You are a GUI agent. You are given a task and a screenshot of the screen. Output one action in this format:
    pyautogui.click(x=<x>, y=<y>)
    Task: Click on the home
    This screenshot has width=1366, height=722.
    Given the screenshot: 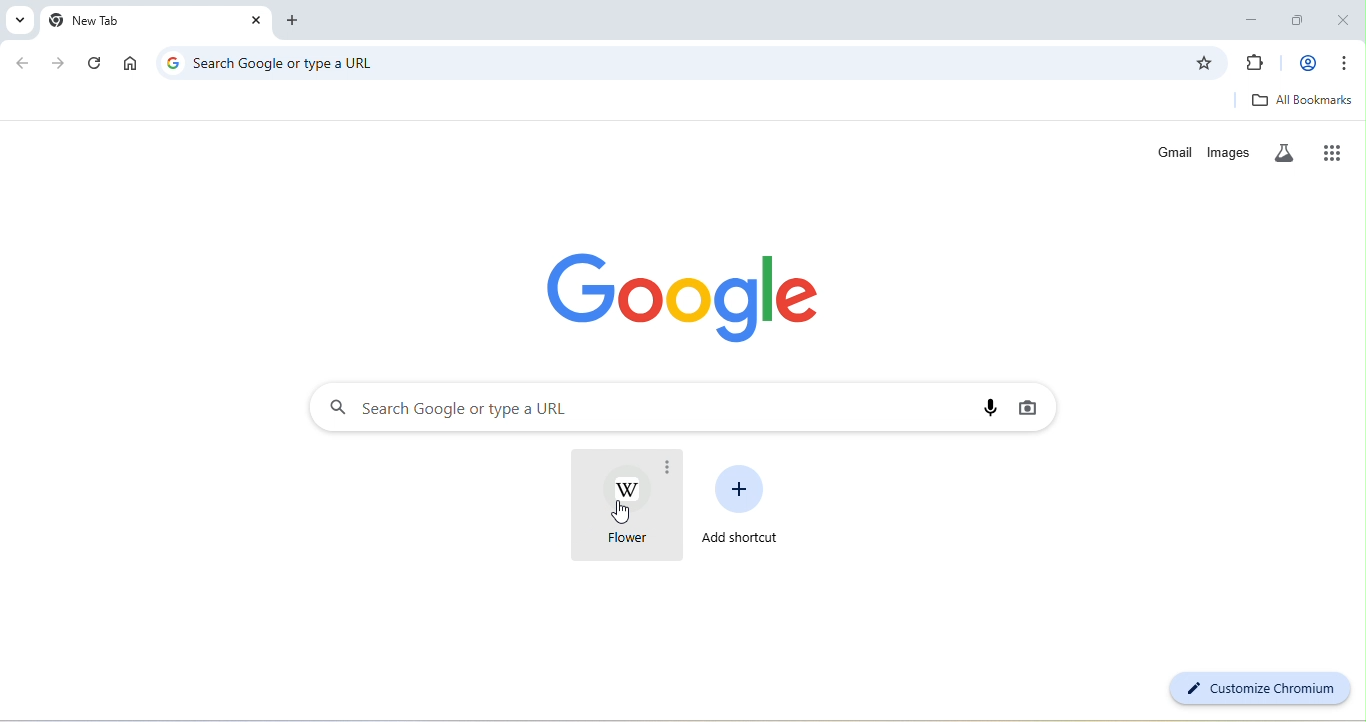 What is the action you would take?
    pyautogui.click(x=130, y=64)
    